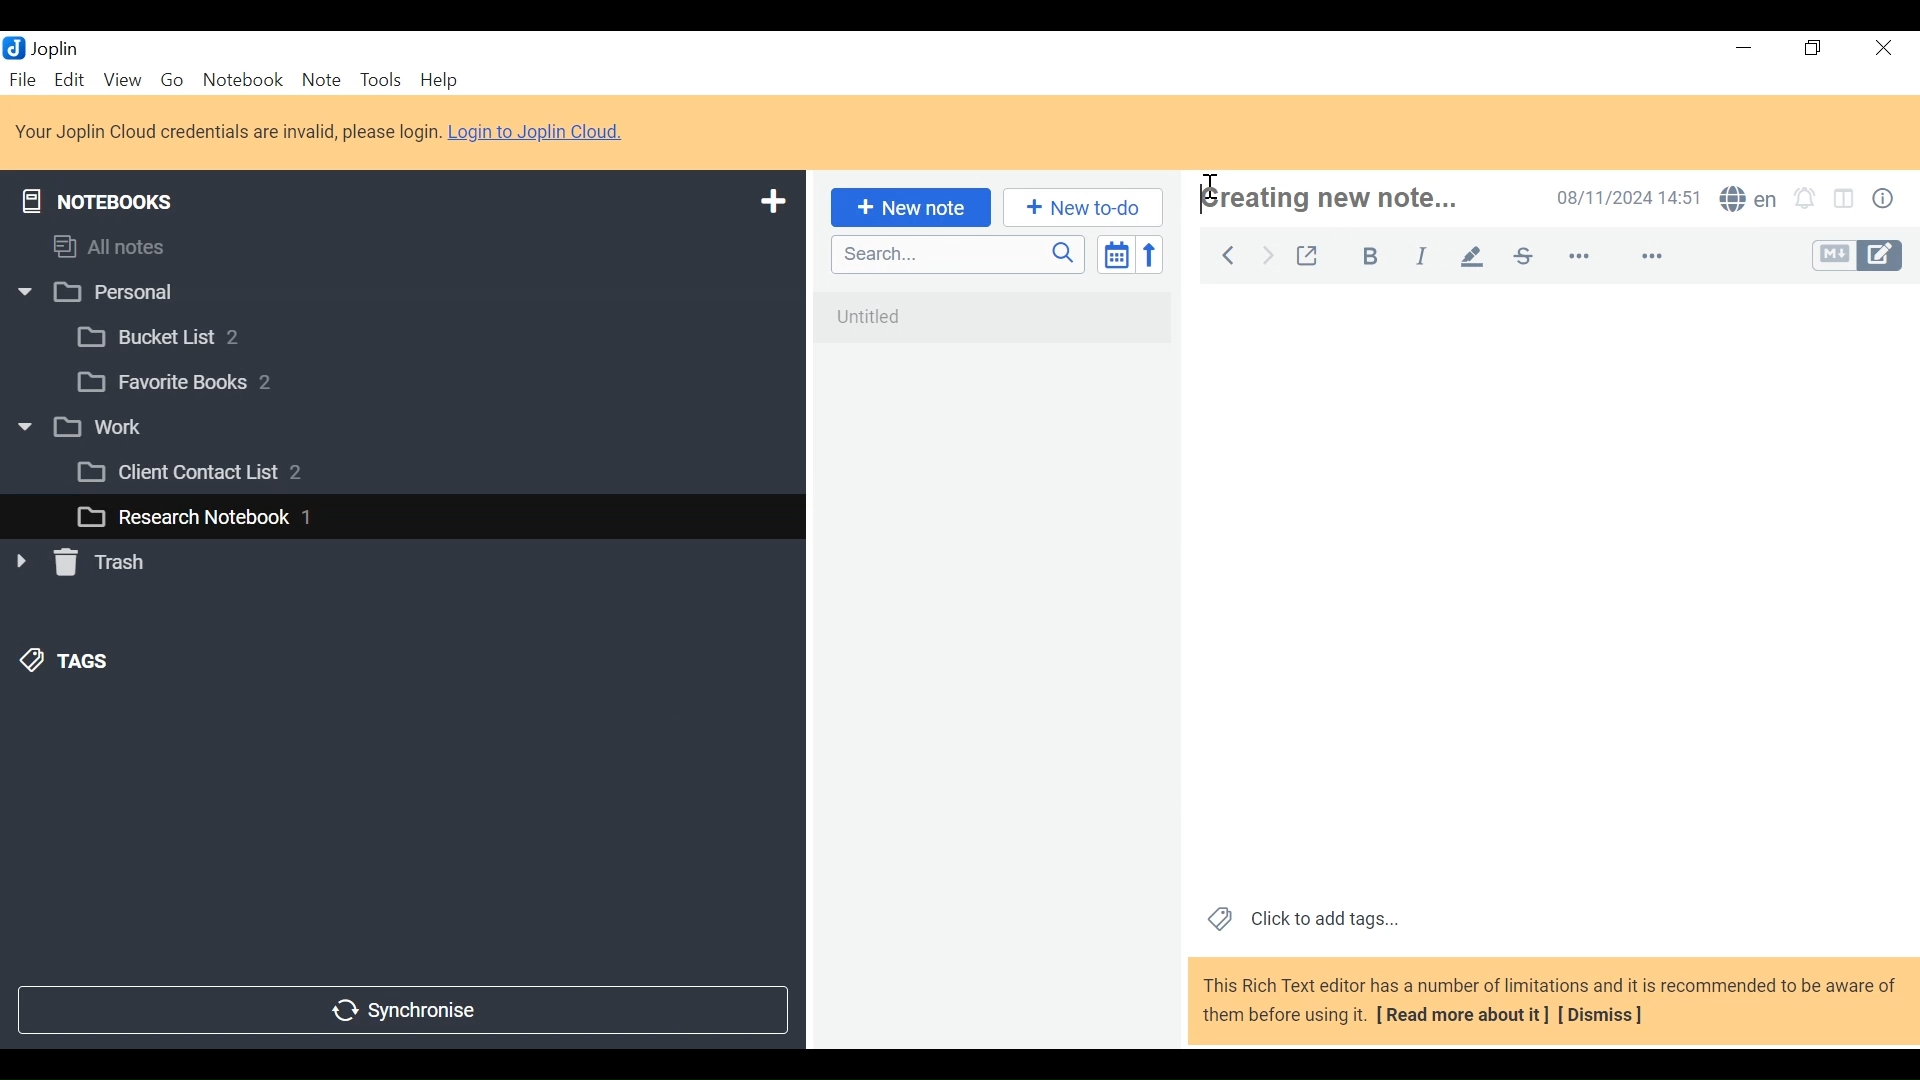 This screenshot has width=1920, height=1080. I want to click on Bold, so click(1361, 253).